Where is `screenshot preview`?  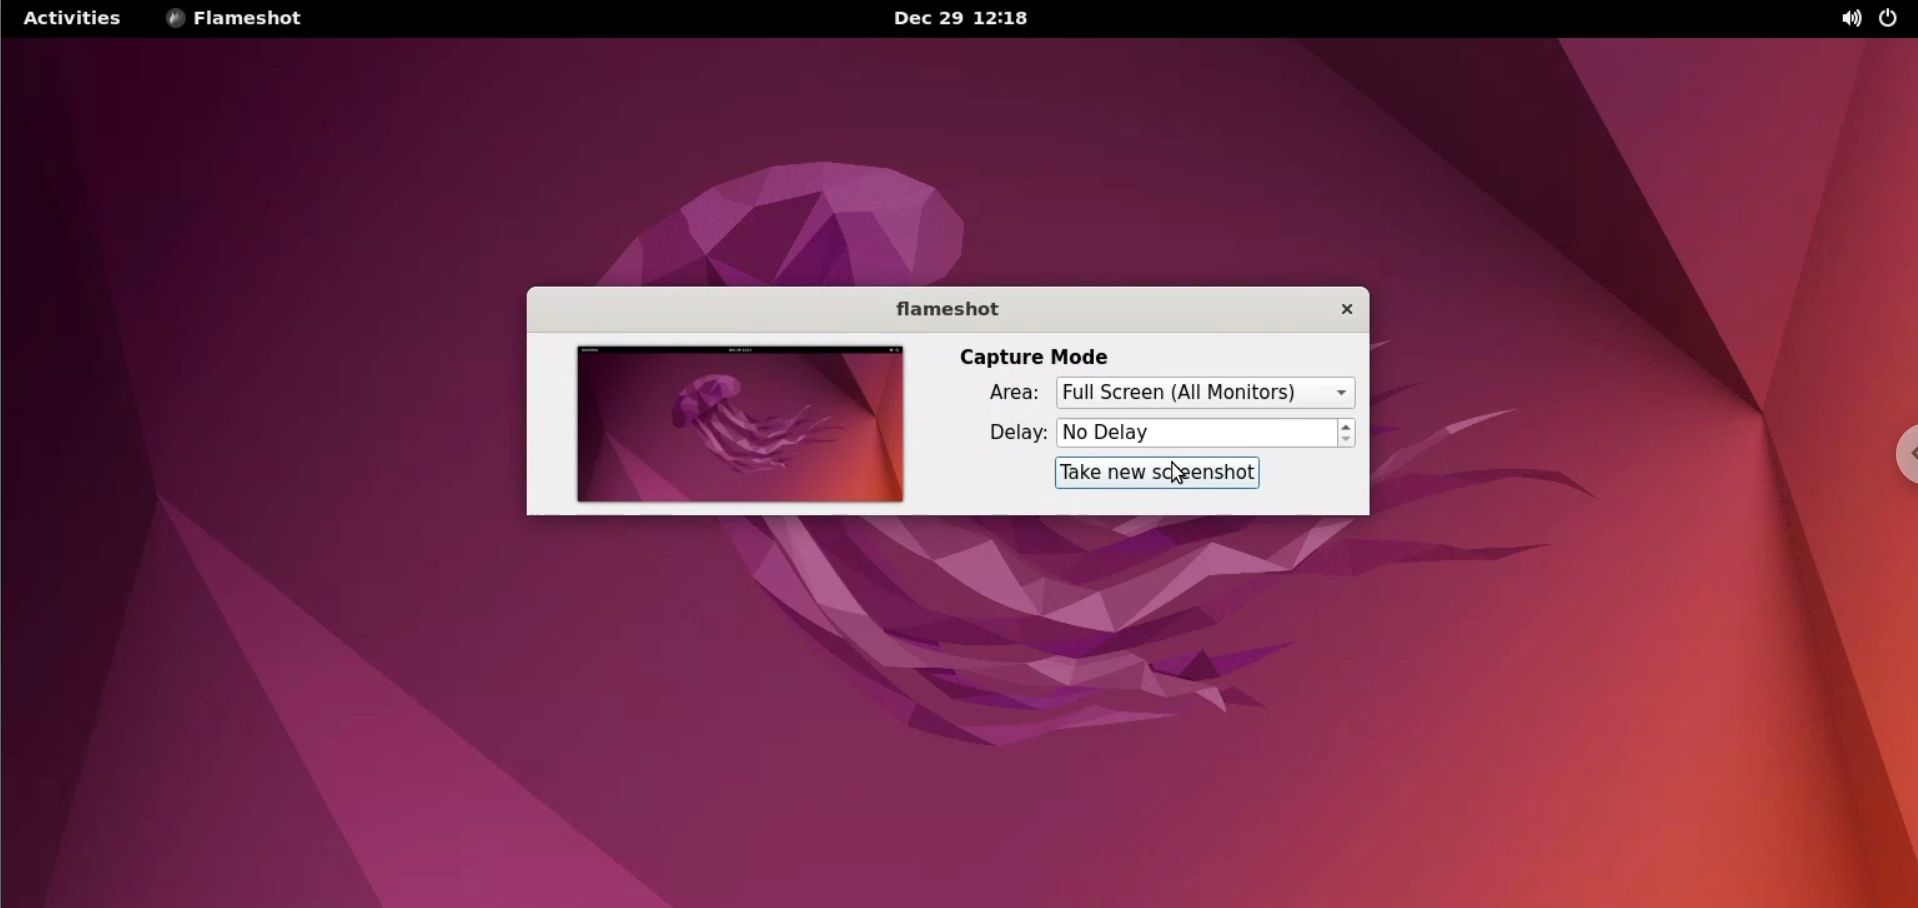 screenshot preview is located at coordinates (740, 425).